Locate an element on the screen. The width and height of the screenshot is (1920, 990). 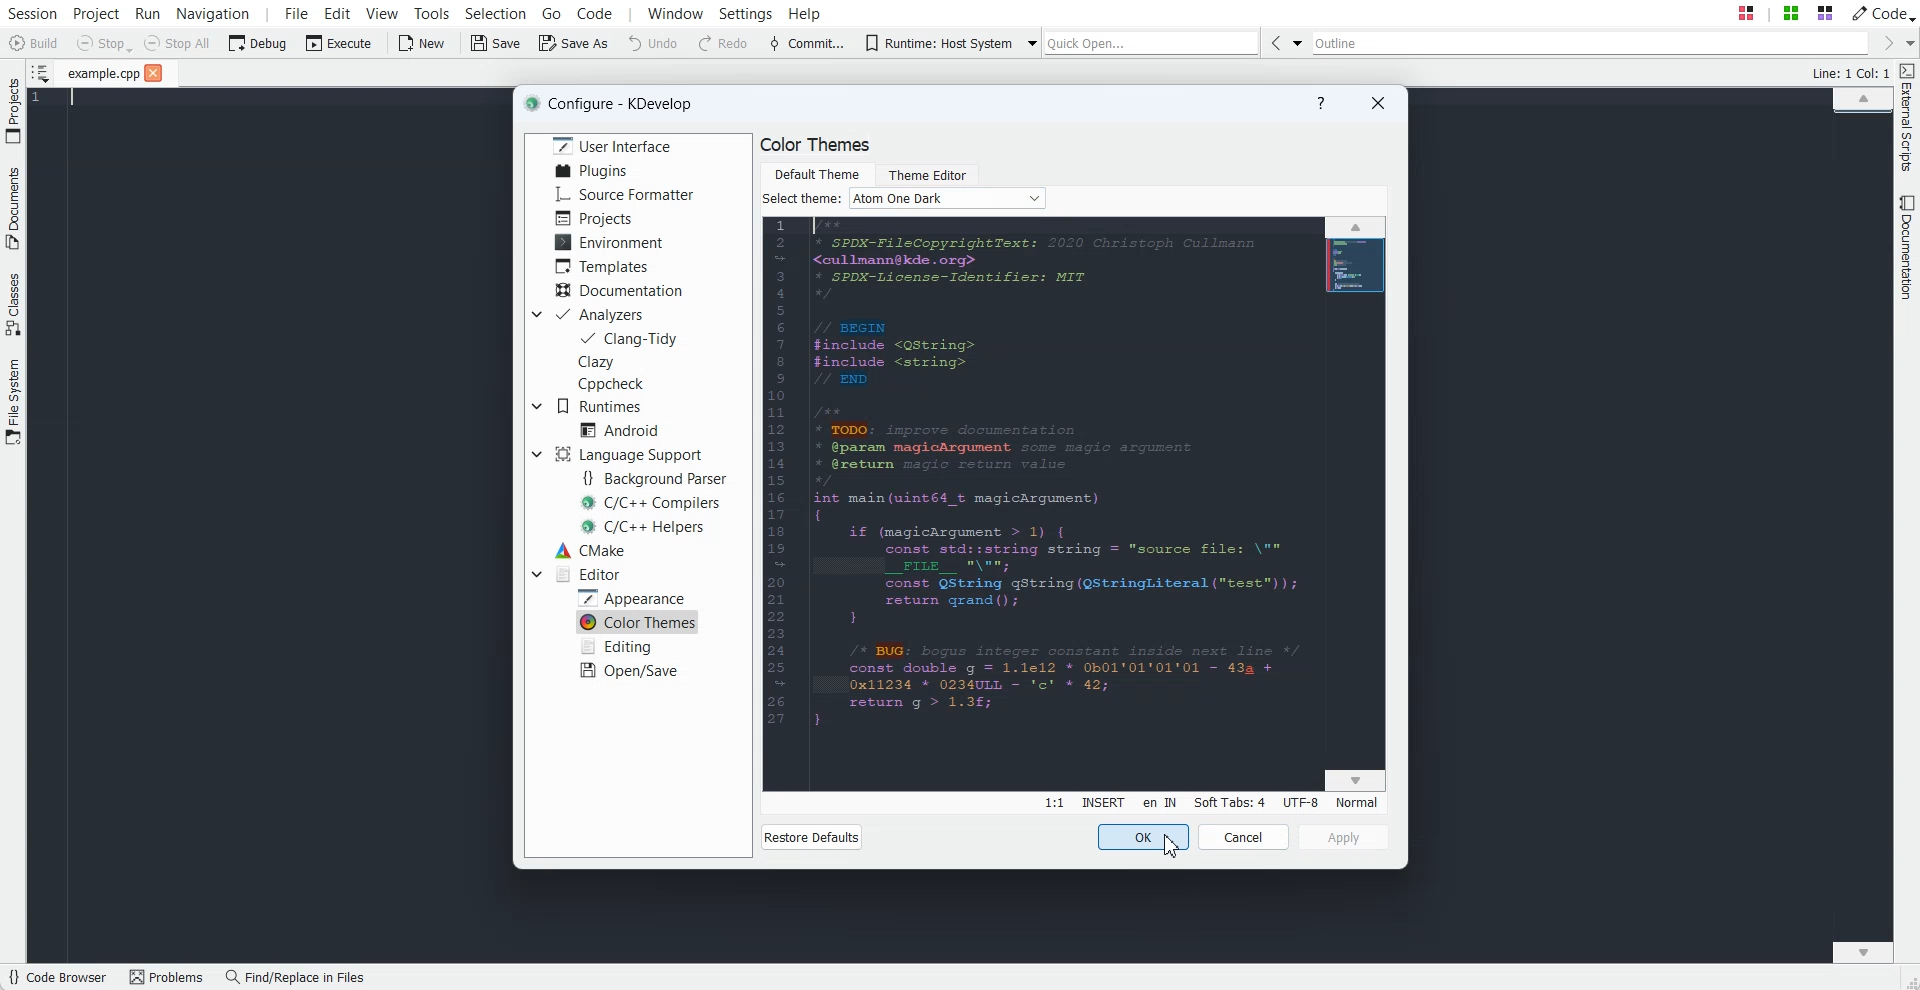
Debug is located at coordinates (258, 42).